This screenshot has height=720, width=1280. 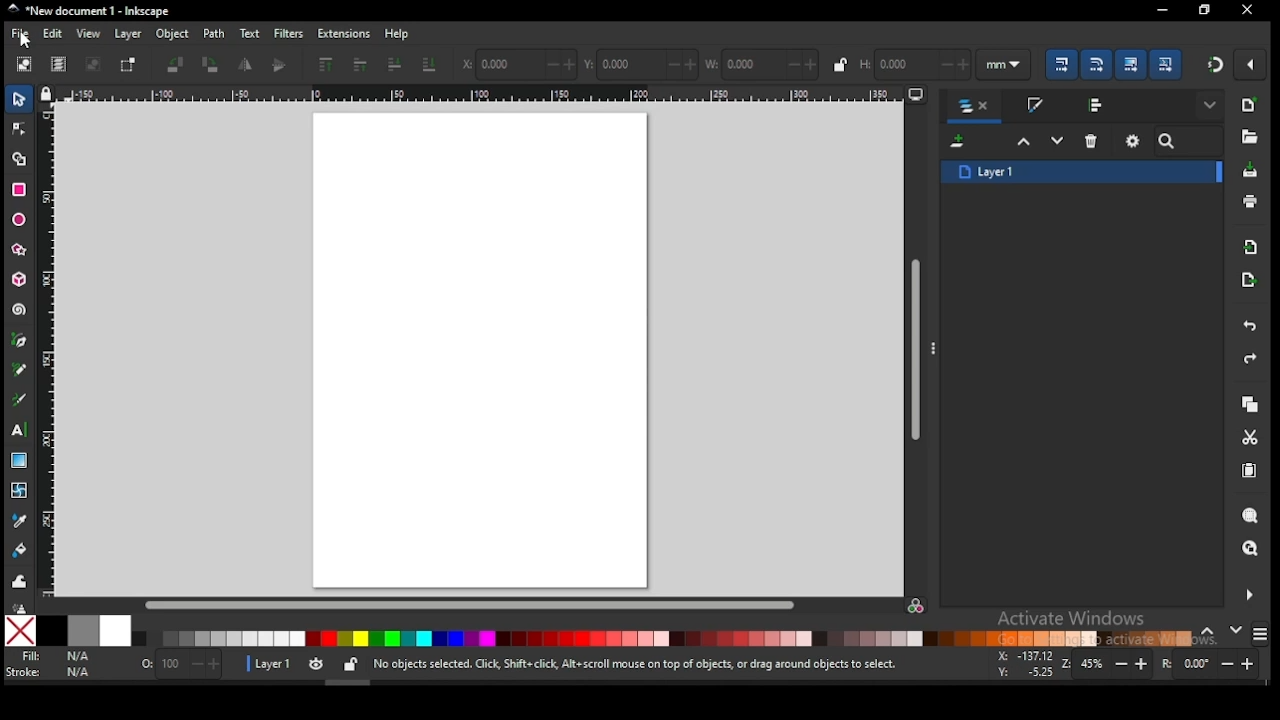 I want to click on snap, so click(x=1216, y=64).